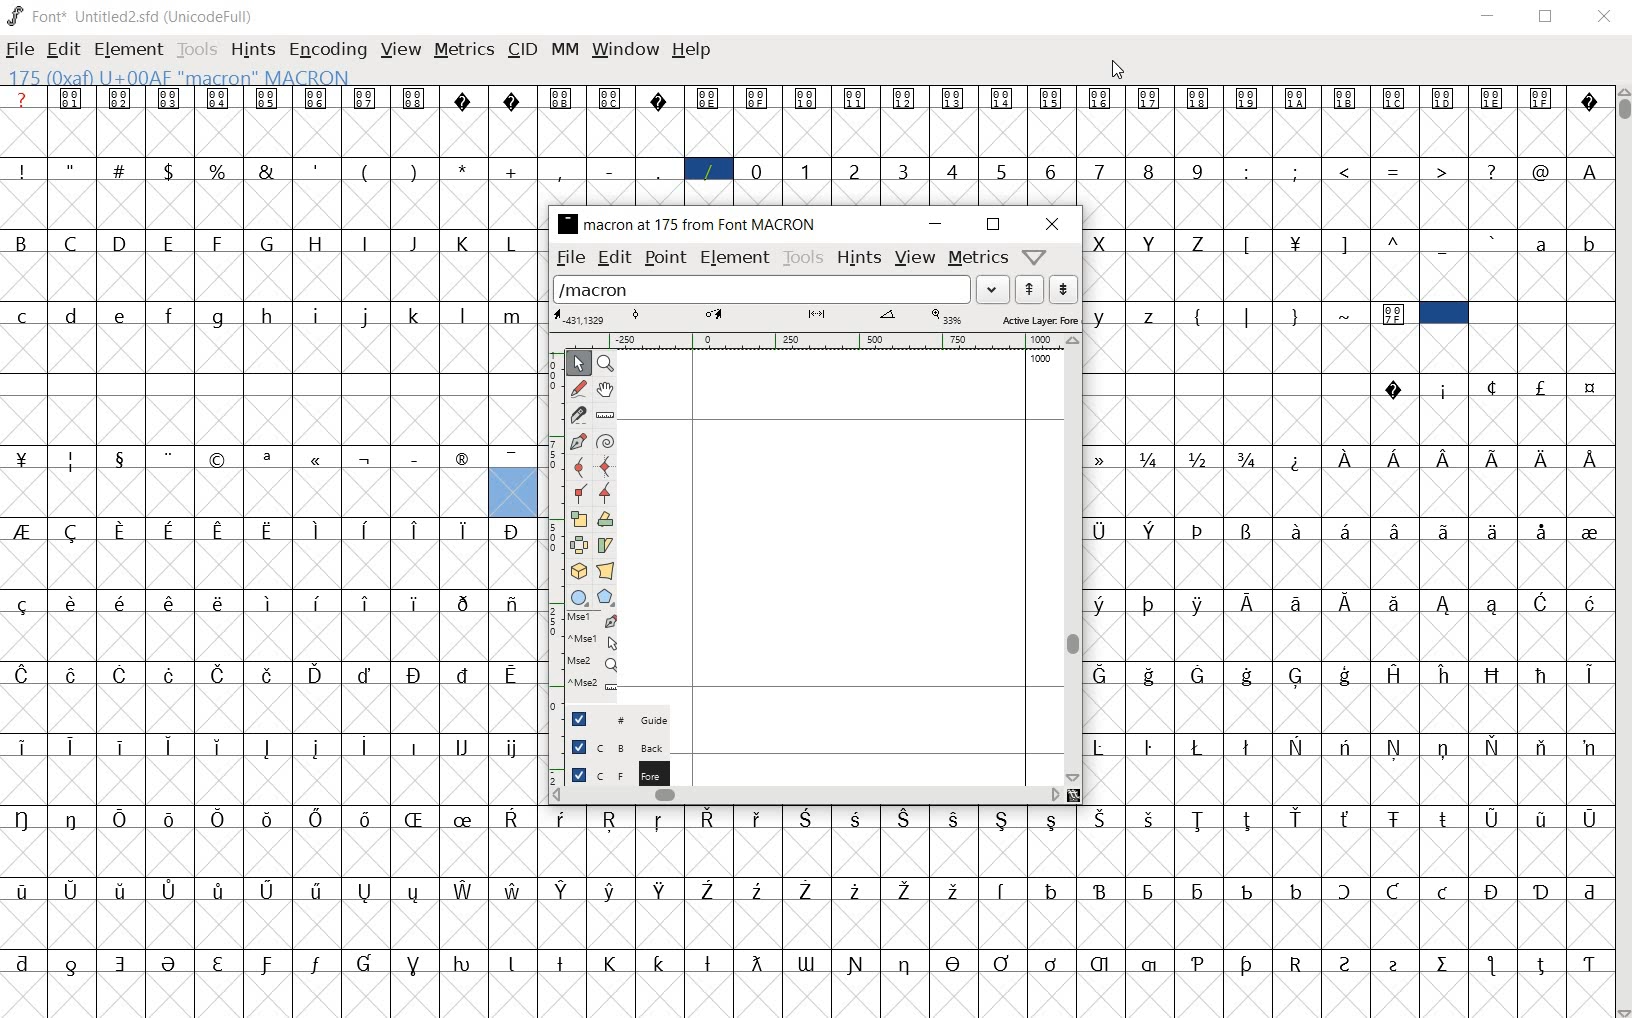 Image resolution: width=1632 pixels, height=1018 pixels. What do you see at coordinates (551, 558) in the screenshot?
I see `ruler` at bounding box center [551, 558].